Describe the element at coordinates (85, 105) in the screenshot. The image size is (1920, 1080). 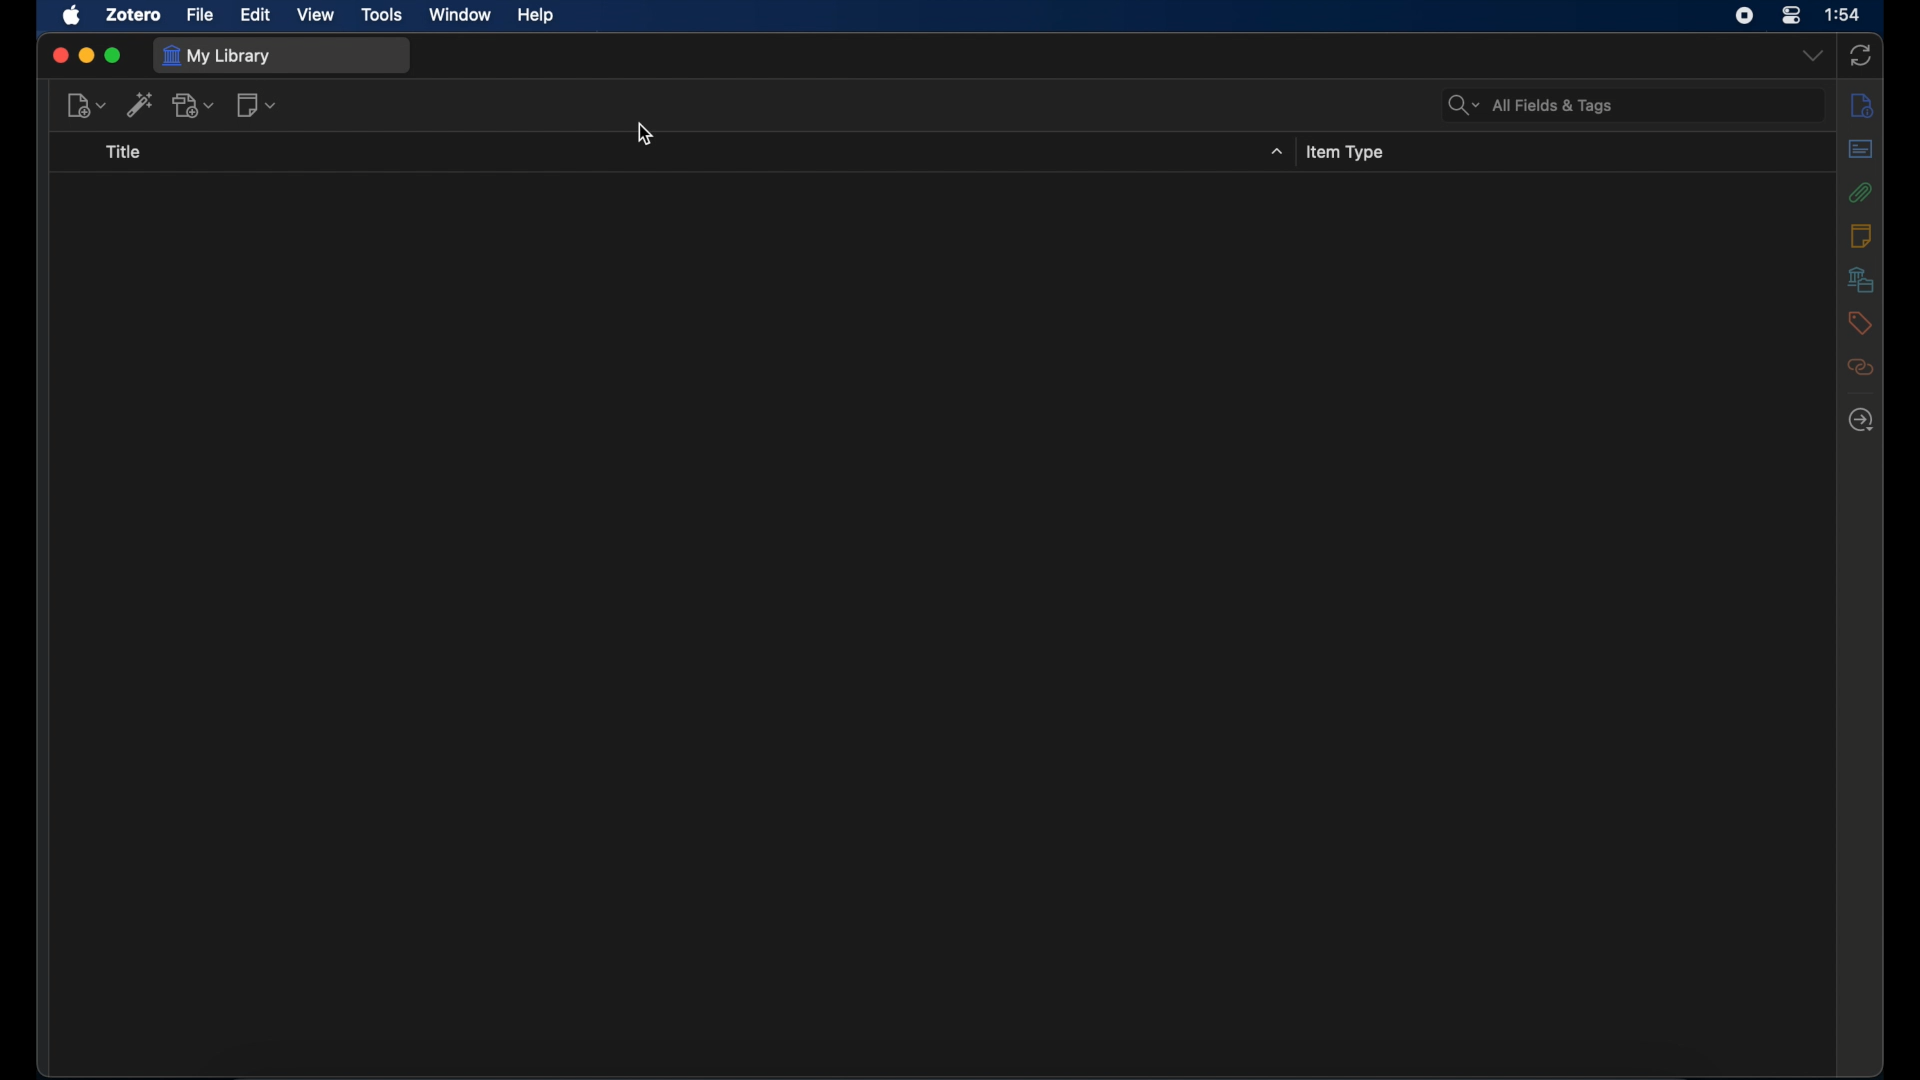
I see `new collections` at that location.